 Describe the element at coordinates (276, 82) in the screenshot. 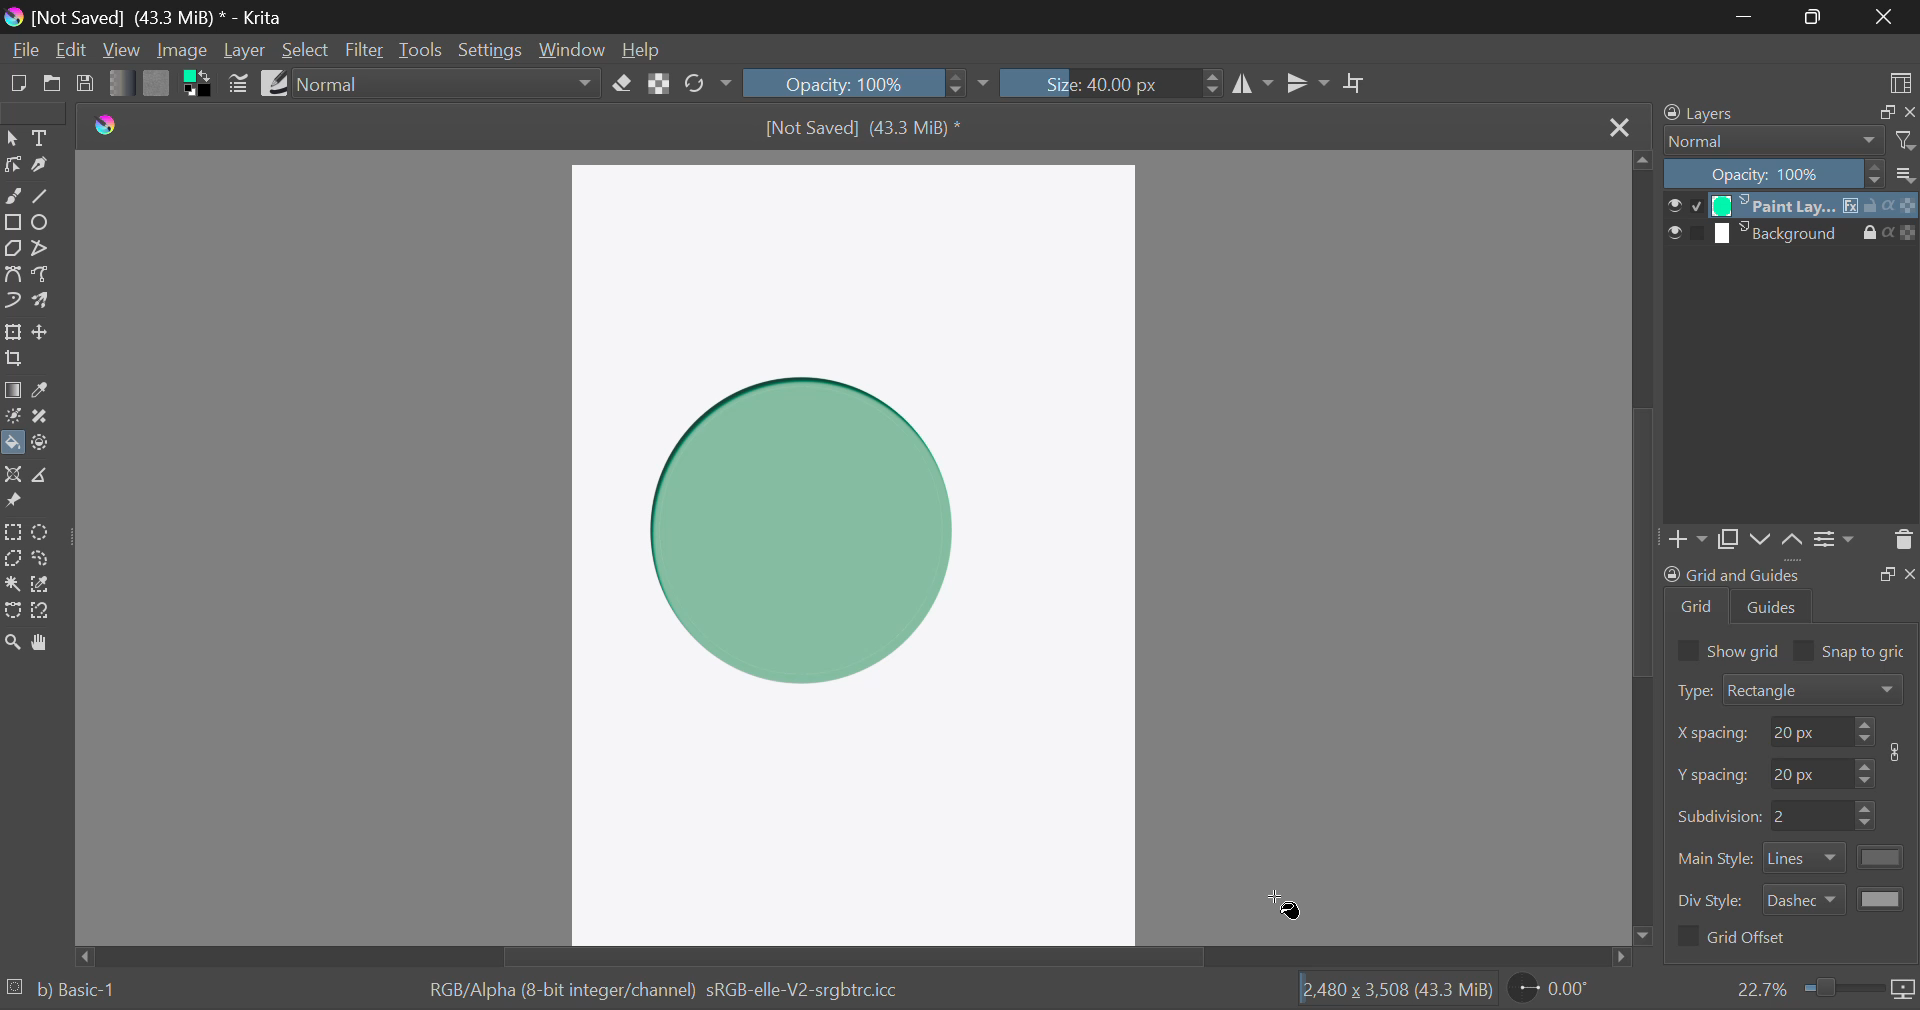

I see `Brush Presets` at that location.